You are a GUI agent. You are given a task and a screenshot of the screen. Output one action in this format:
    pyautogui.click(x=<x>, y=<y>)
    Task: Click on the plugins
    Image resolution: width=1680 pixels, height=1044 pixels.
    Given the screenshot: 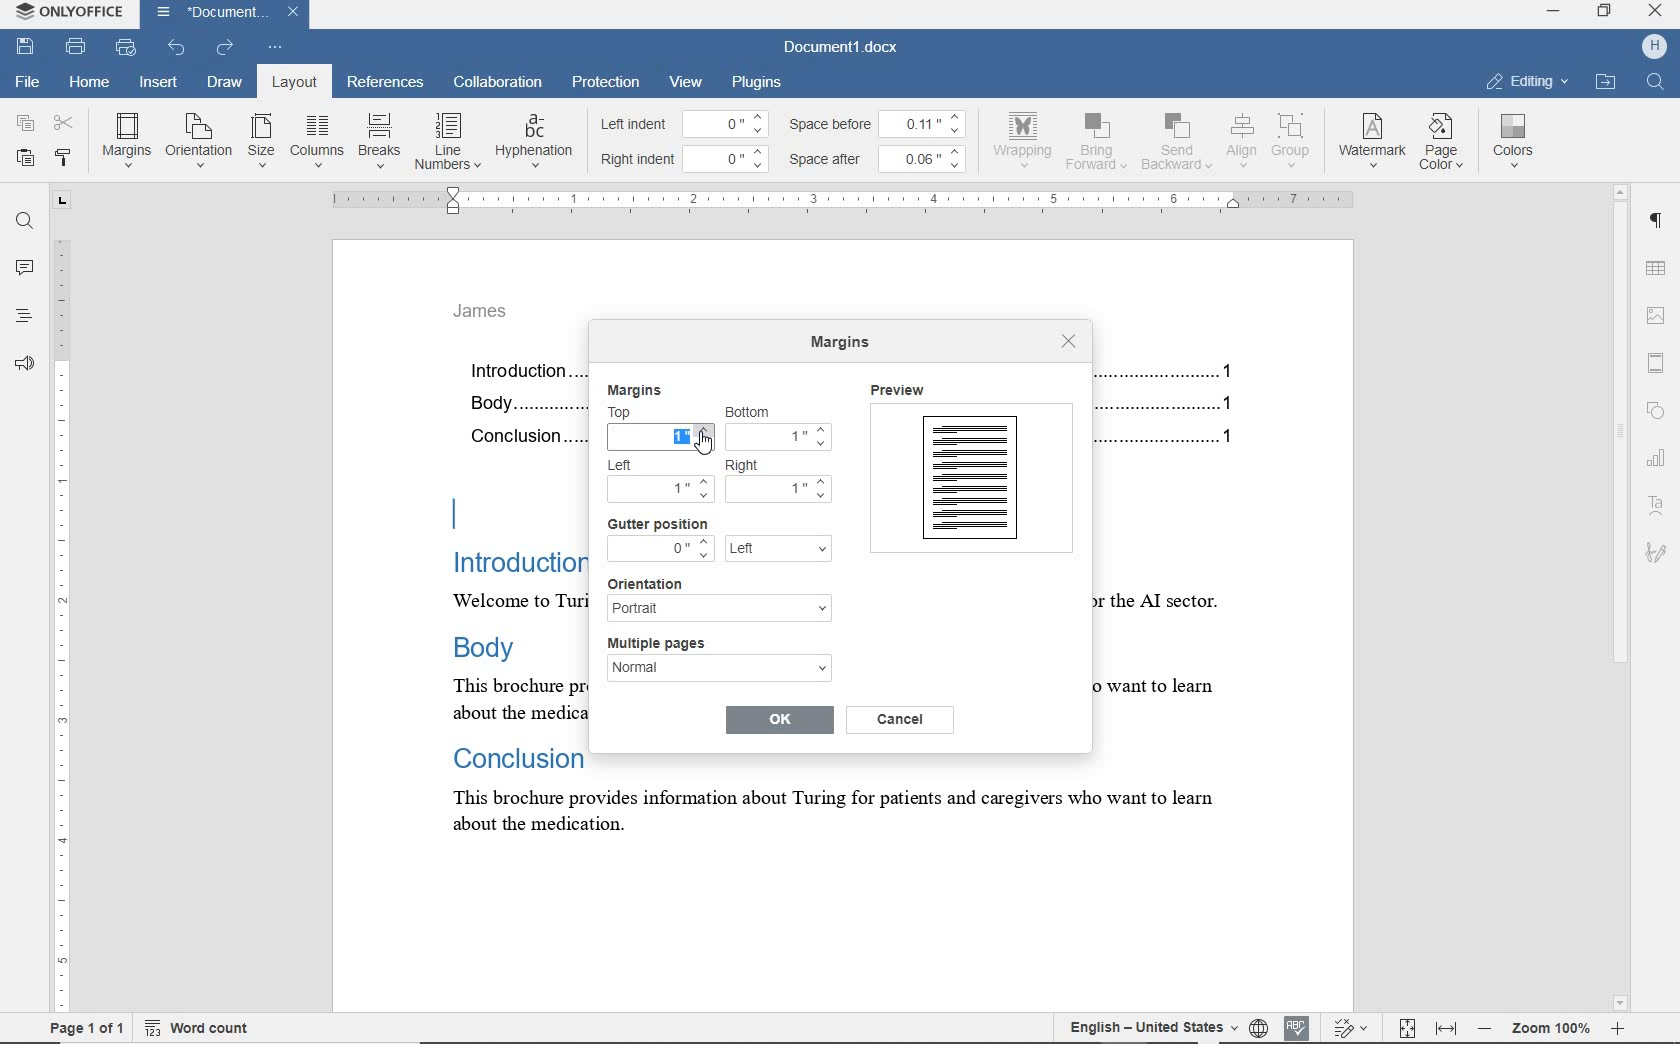 What is the action you would take?
    pyautogui.click(x=760, y=81)
    